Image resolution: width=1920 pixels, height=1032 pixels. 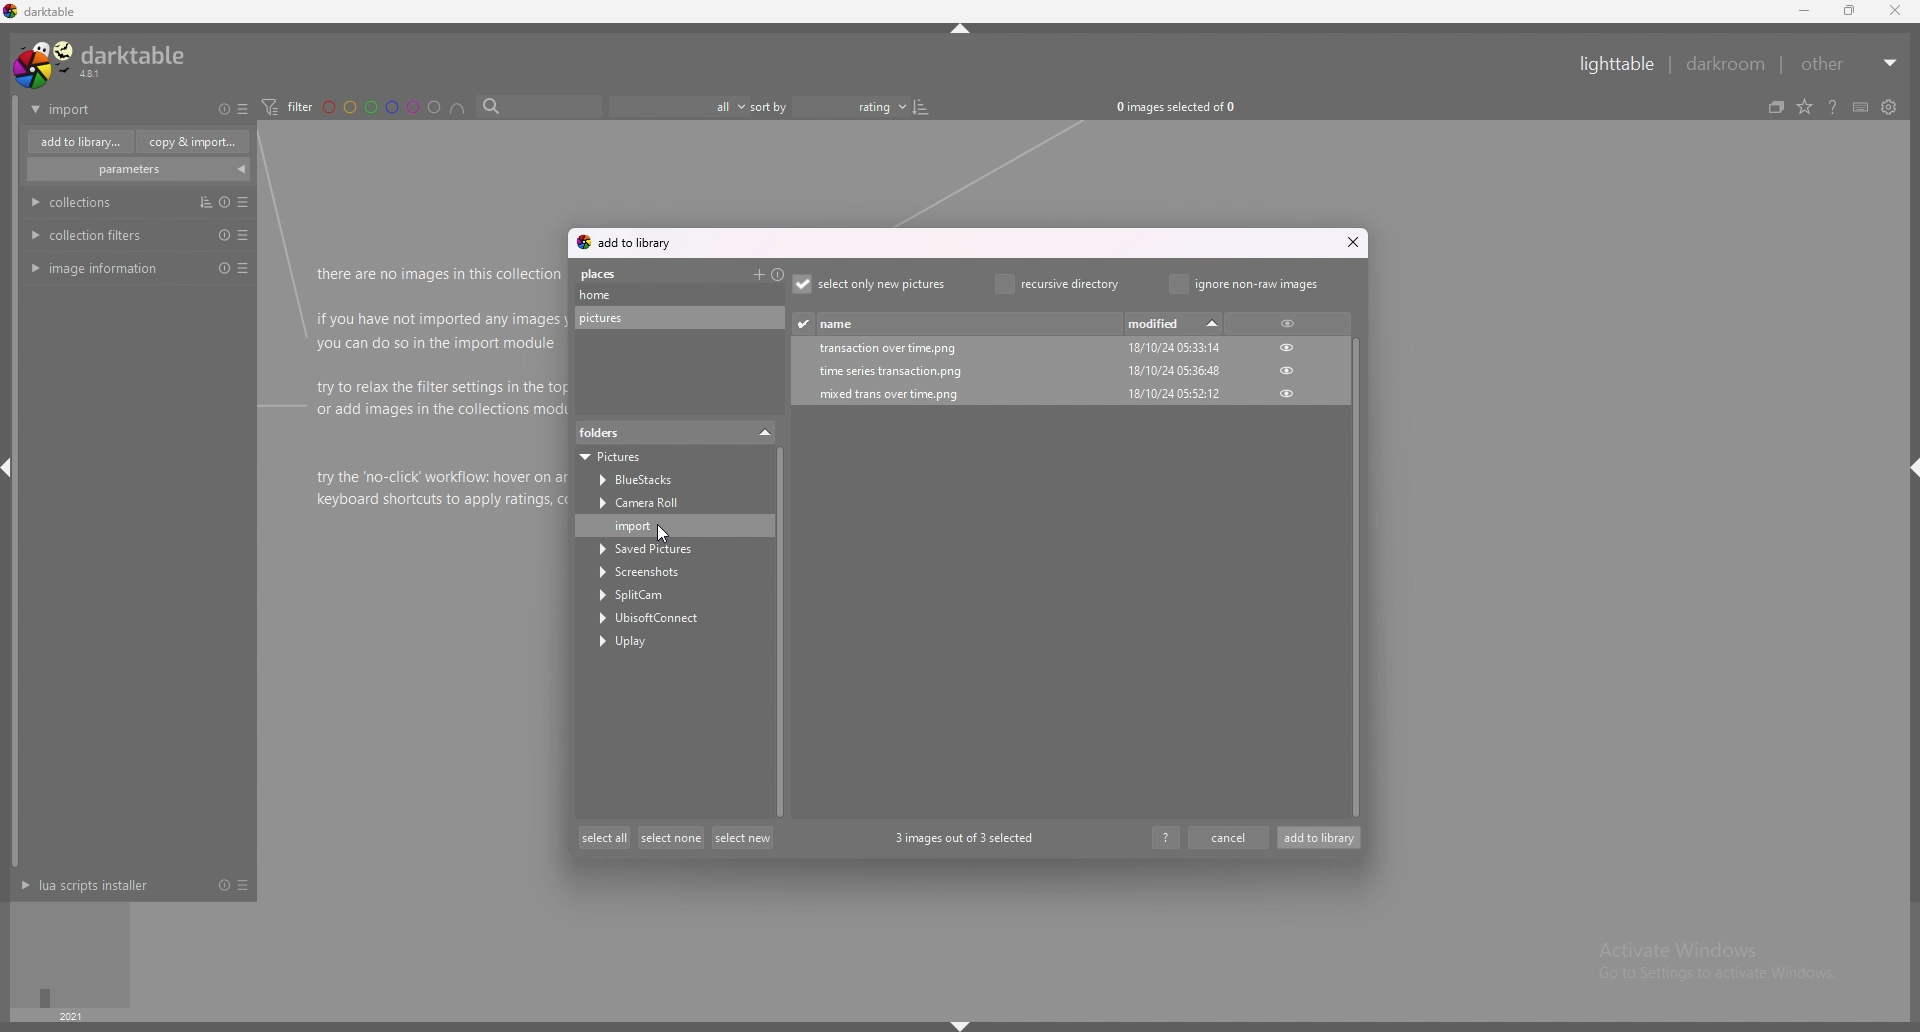 I want to click on recursive directory, so click(x=1059, y=283).